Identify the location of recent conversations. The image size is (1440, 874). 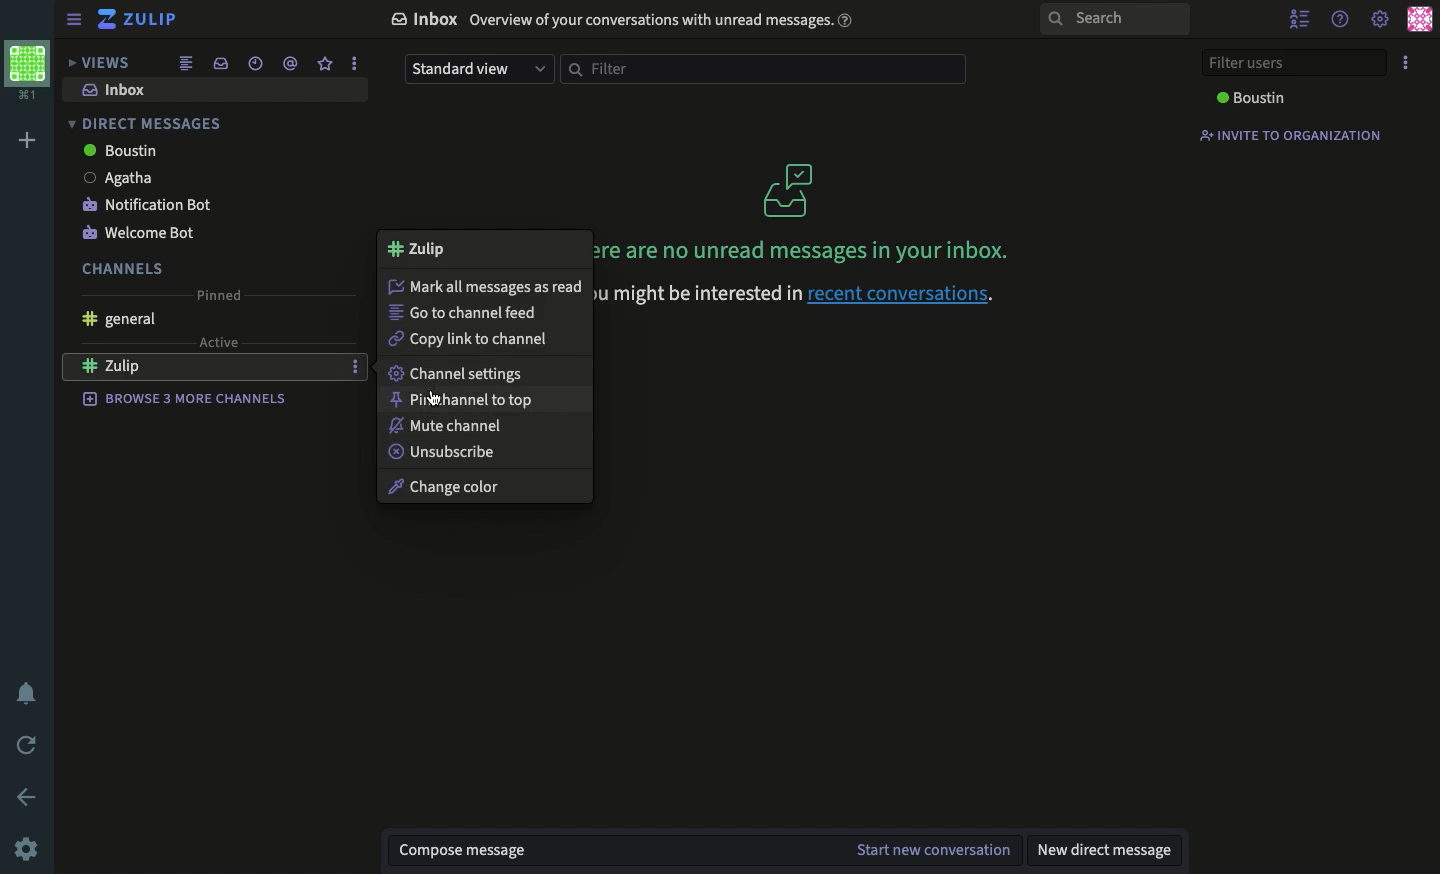
(915, 294).